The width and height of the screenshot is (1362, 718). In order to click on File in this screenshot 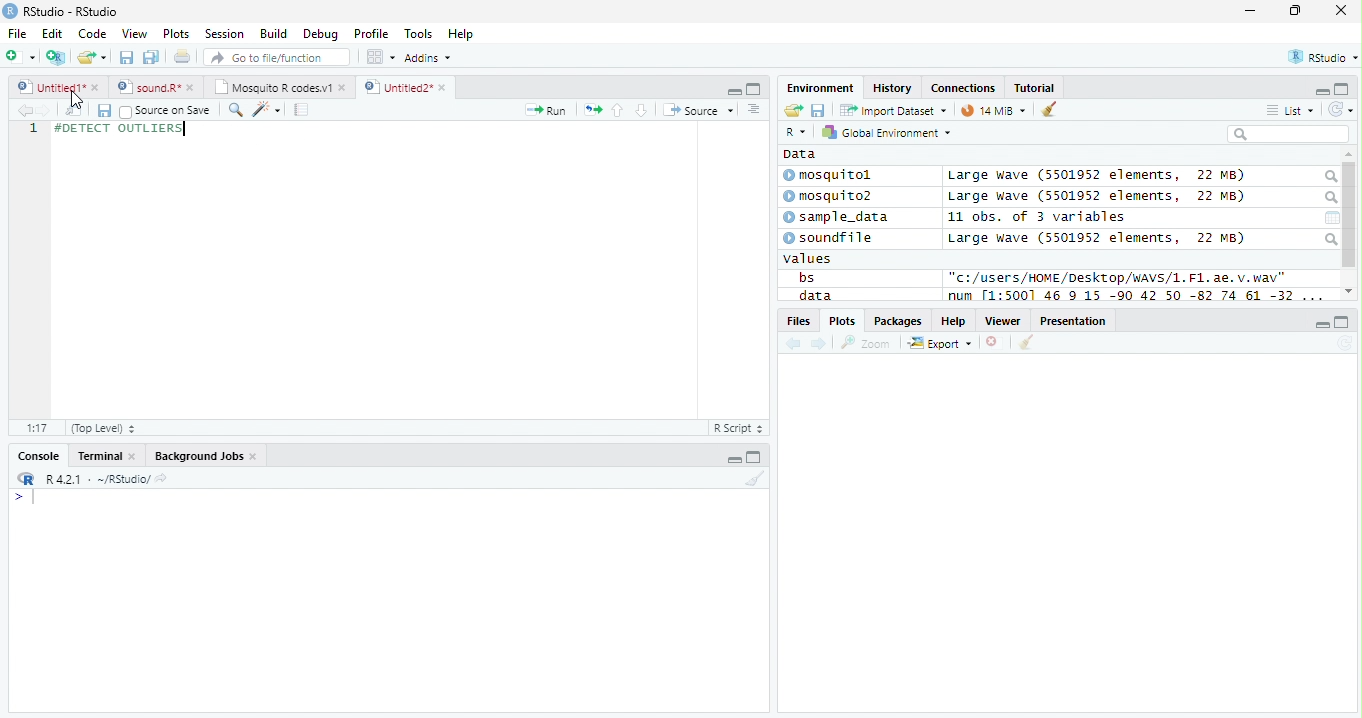, I will do `click(18, 34)`.